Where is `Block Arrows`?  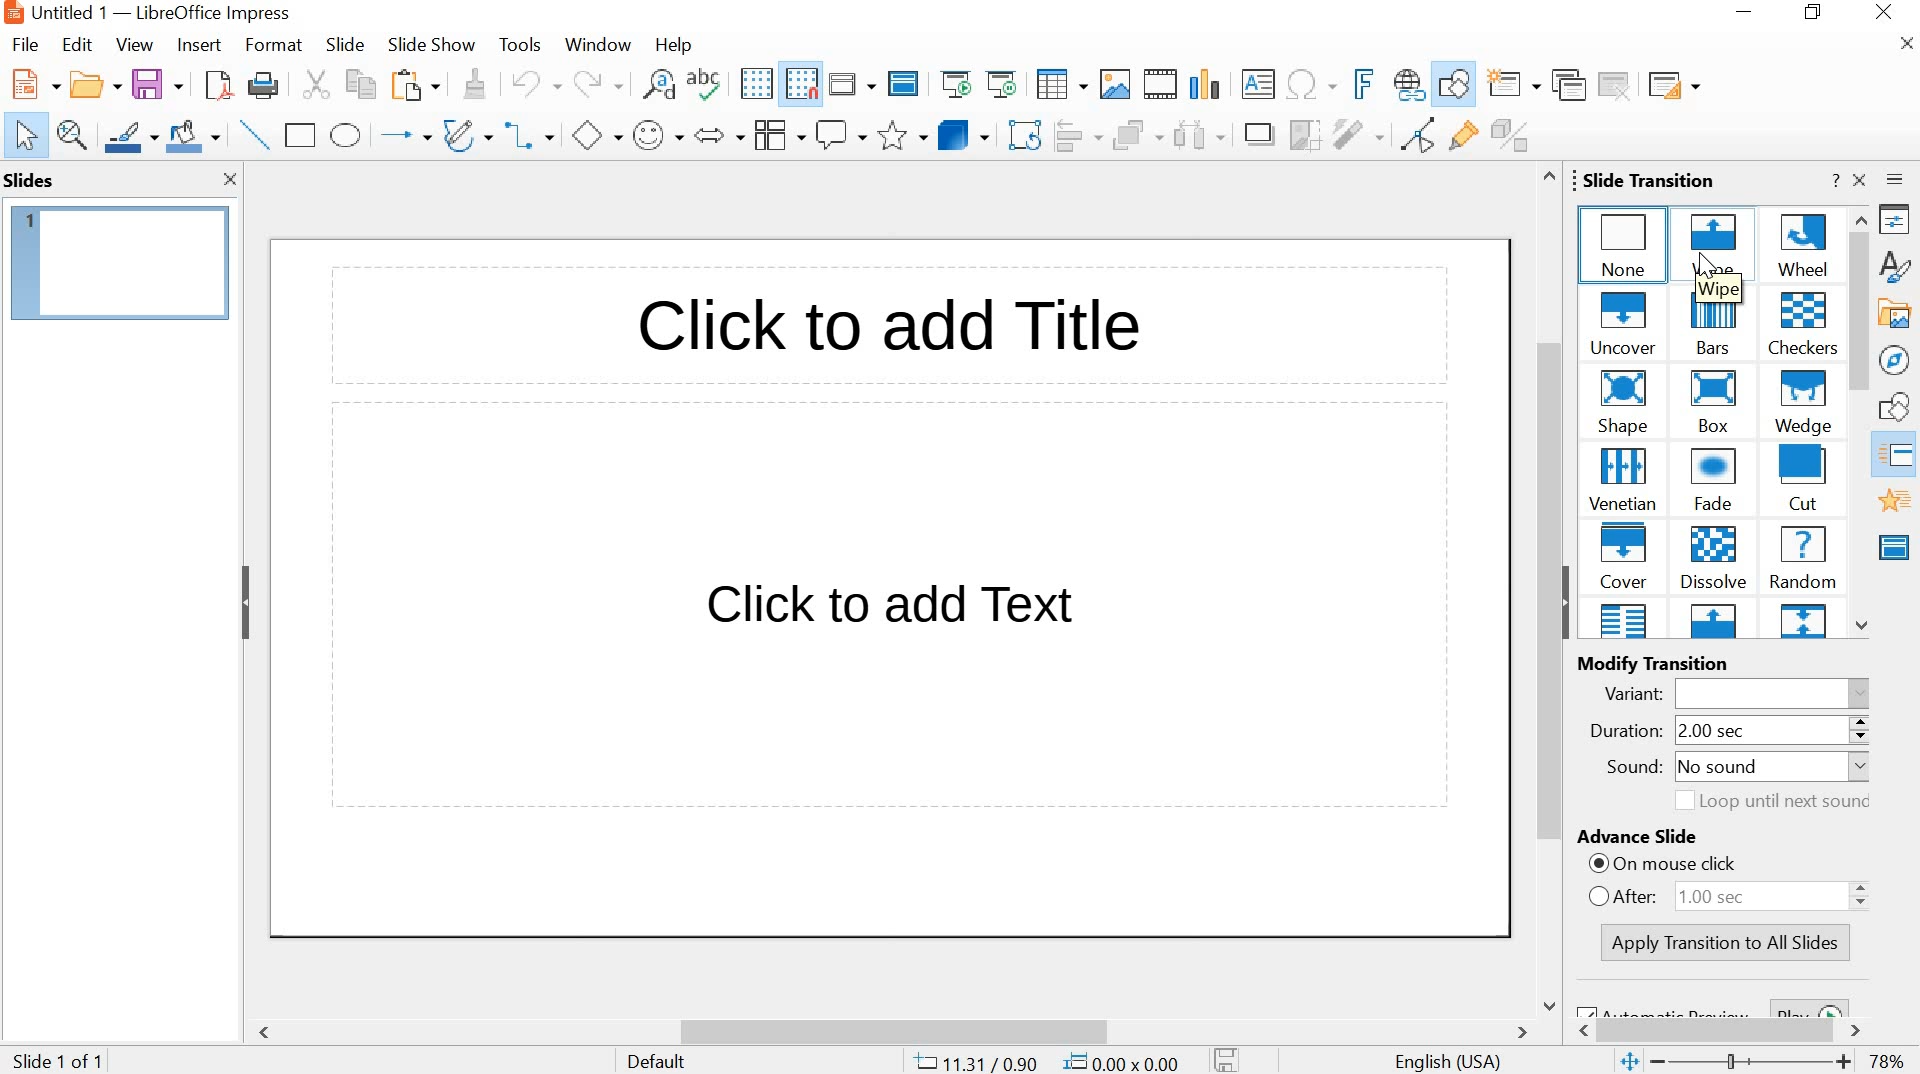
Block Arrows is located at coordinates (718, 137).